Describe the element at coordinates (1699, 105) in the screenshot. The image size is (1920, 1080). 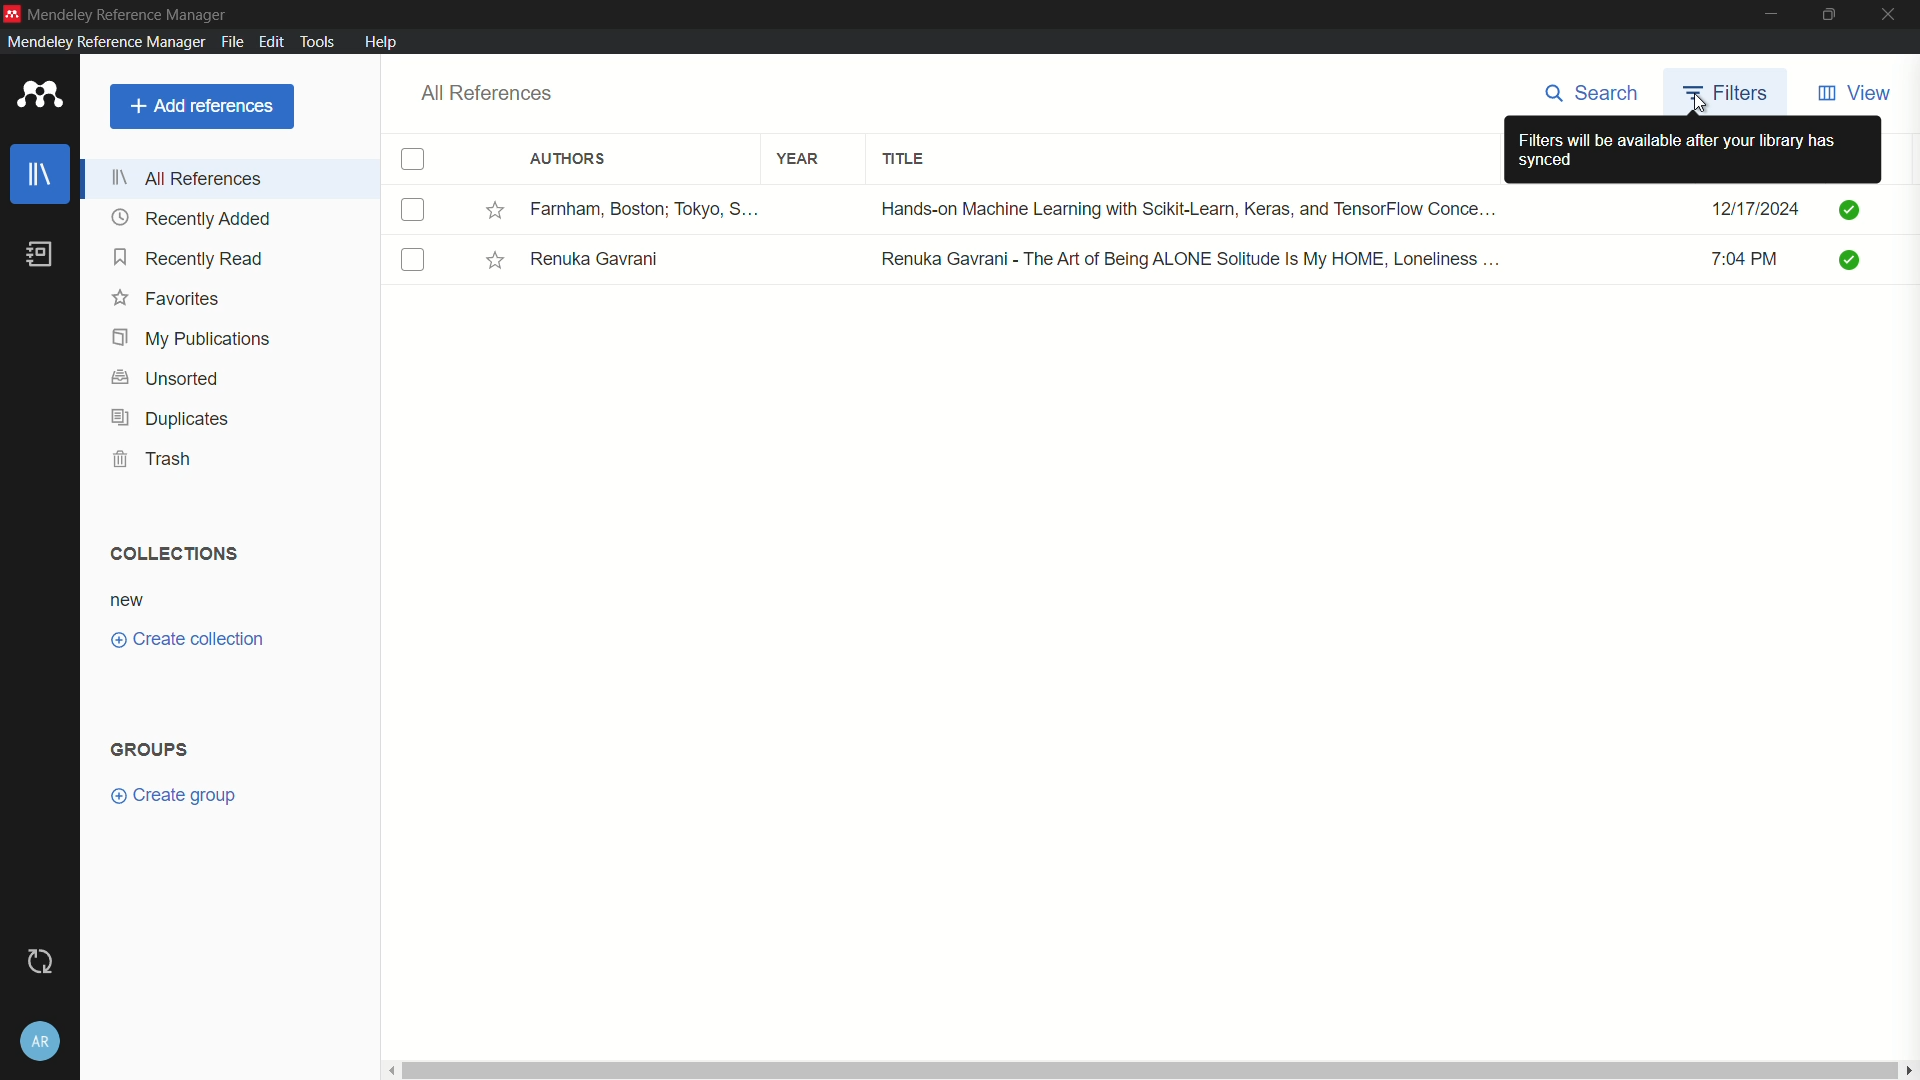
I see `cursor` at that location.